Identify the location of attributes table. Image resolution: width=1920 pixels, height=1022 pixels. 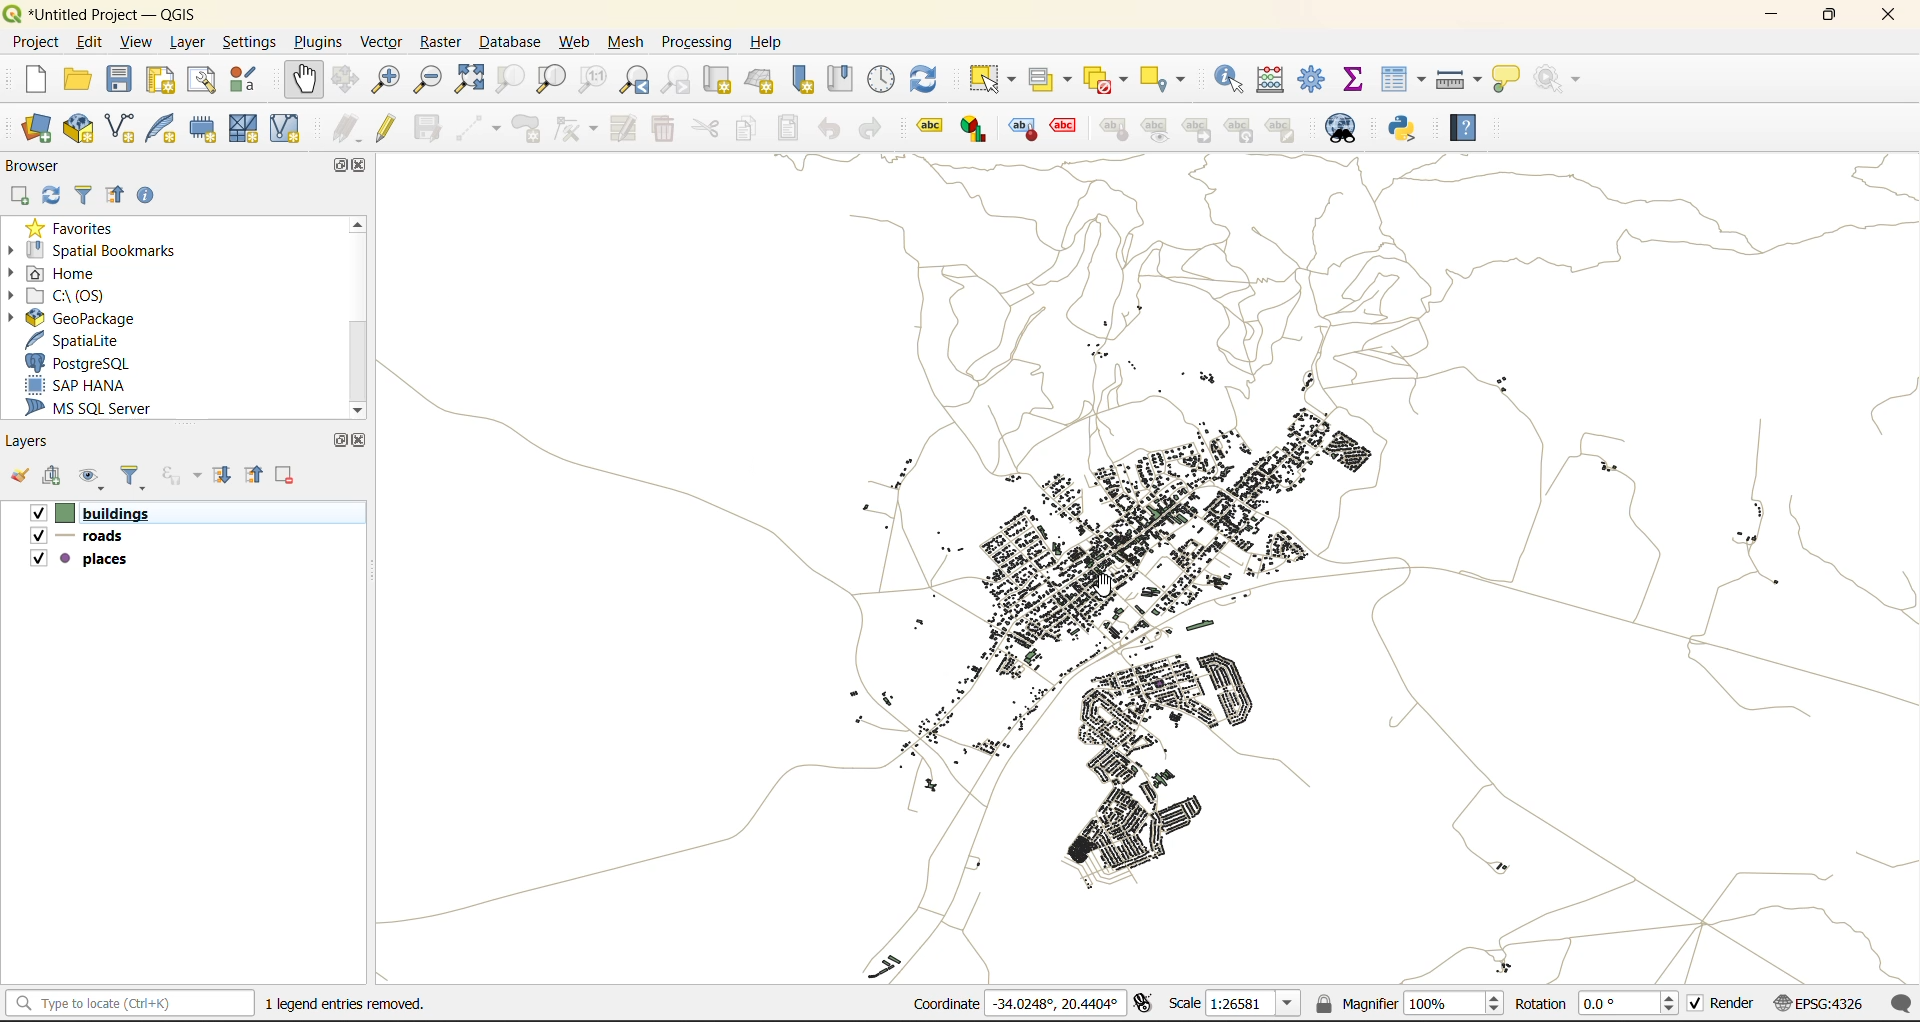
(1403, 83).